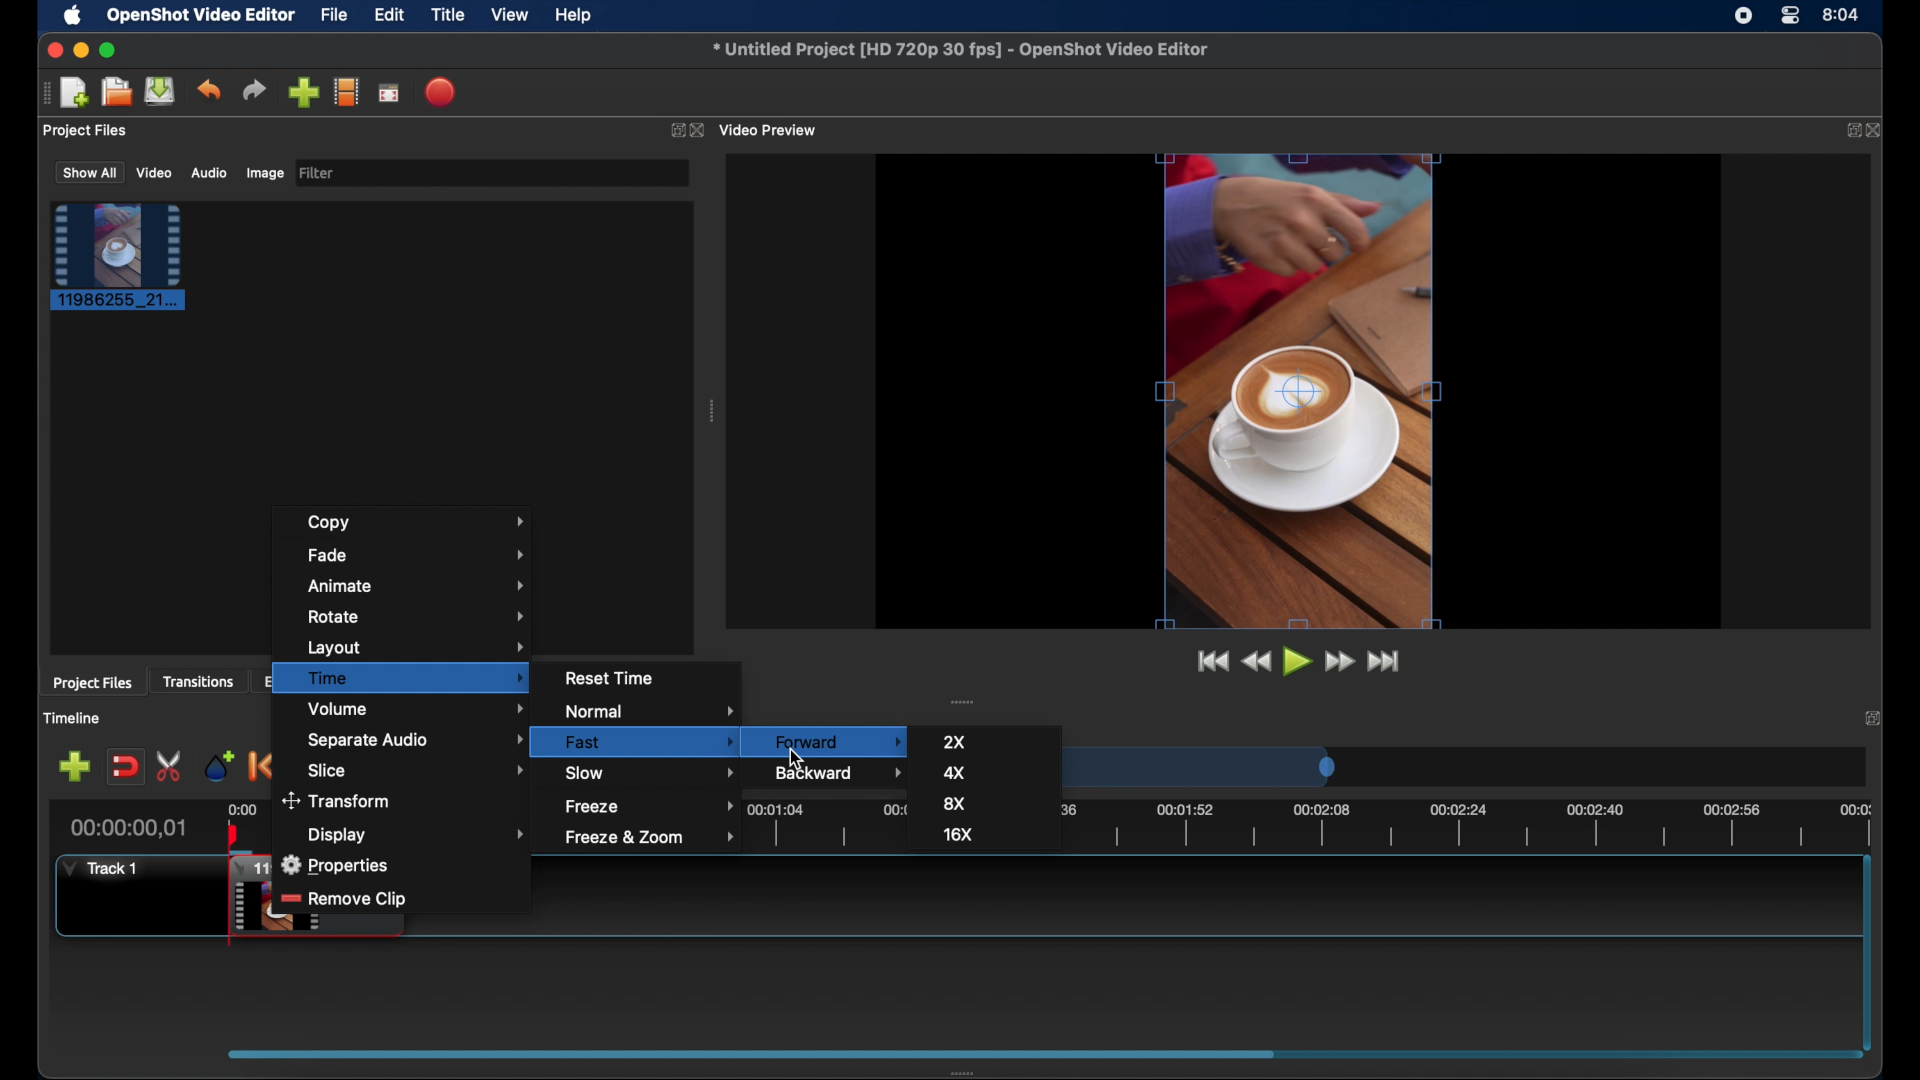 This screenshot has height=1080, width=1920. I want to click on cursor, so click(790, 760).